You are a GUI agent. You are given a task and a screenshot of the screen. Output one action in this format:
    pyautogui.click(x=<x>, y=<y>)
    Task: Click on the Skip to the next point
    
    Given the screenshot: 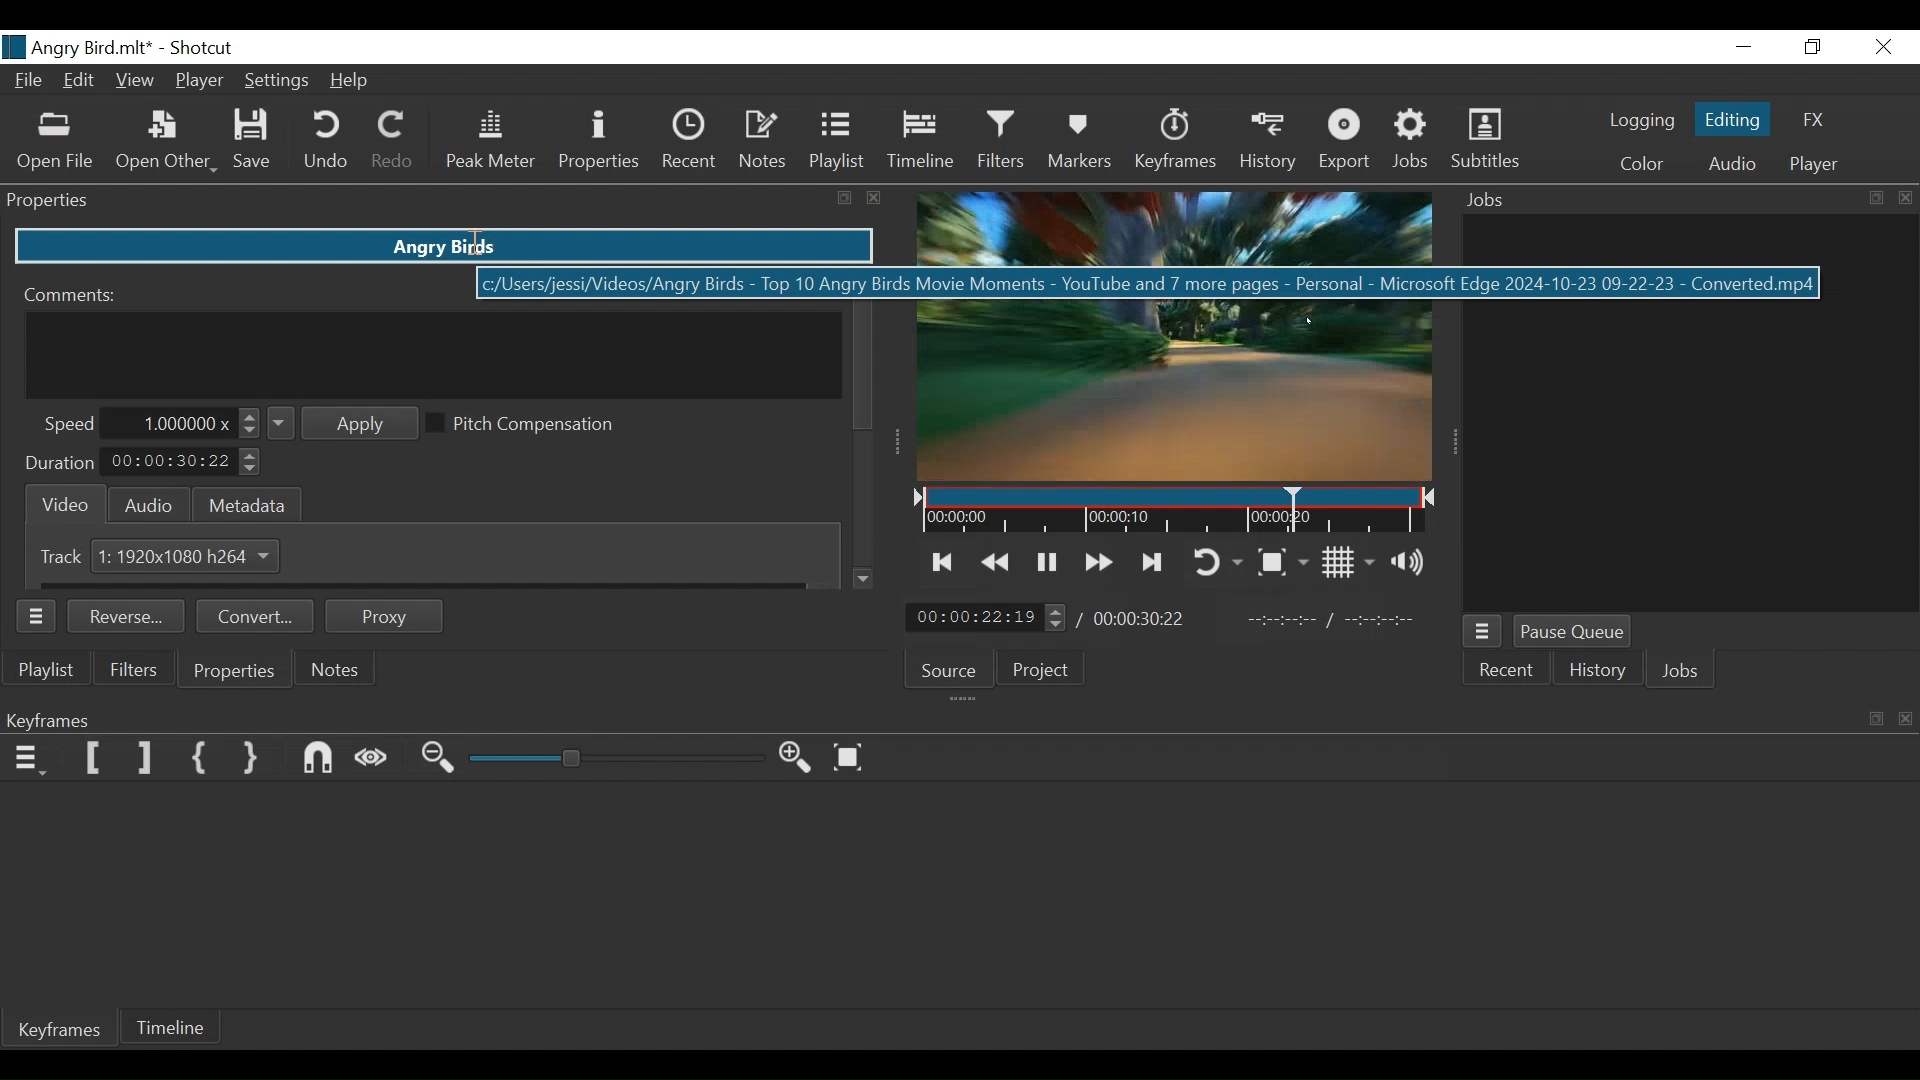 What is the action you would take?
    pyautogui.click(x=944, y=562)
    